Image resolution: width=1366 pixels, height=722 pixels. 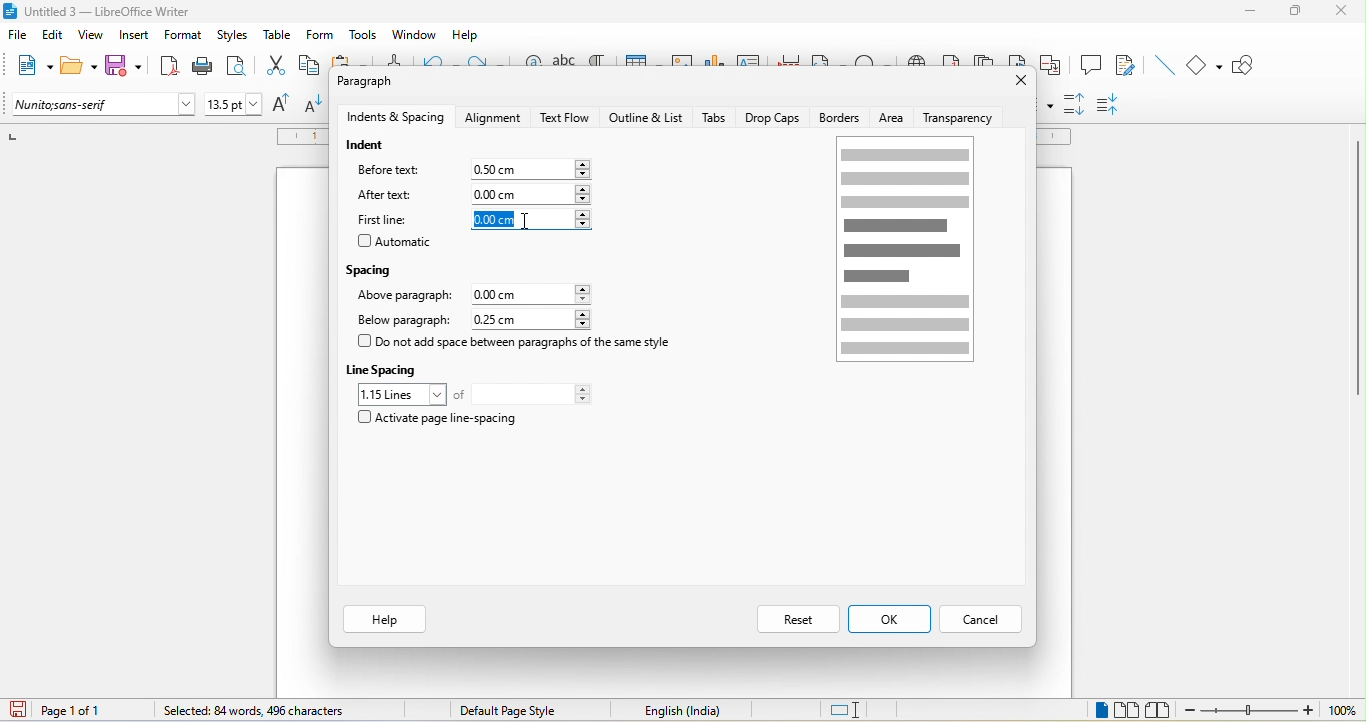 What do you see at coordinates (316, 103) in the screenshot?
I see `decrease size` at bounding box center [316, 103].